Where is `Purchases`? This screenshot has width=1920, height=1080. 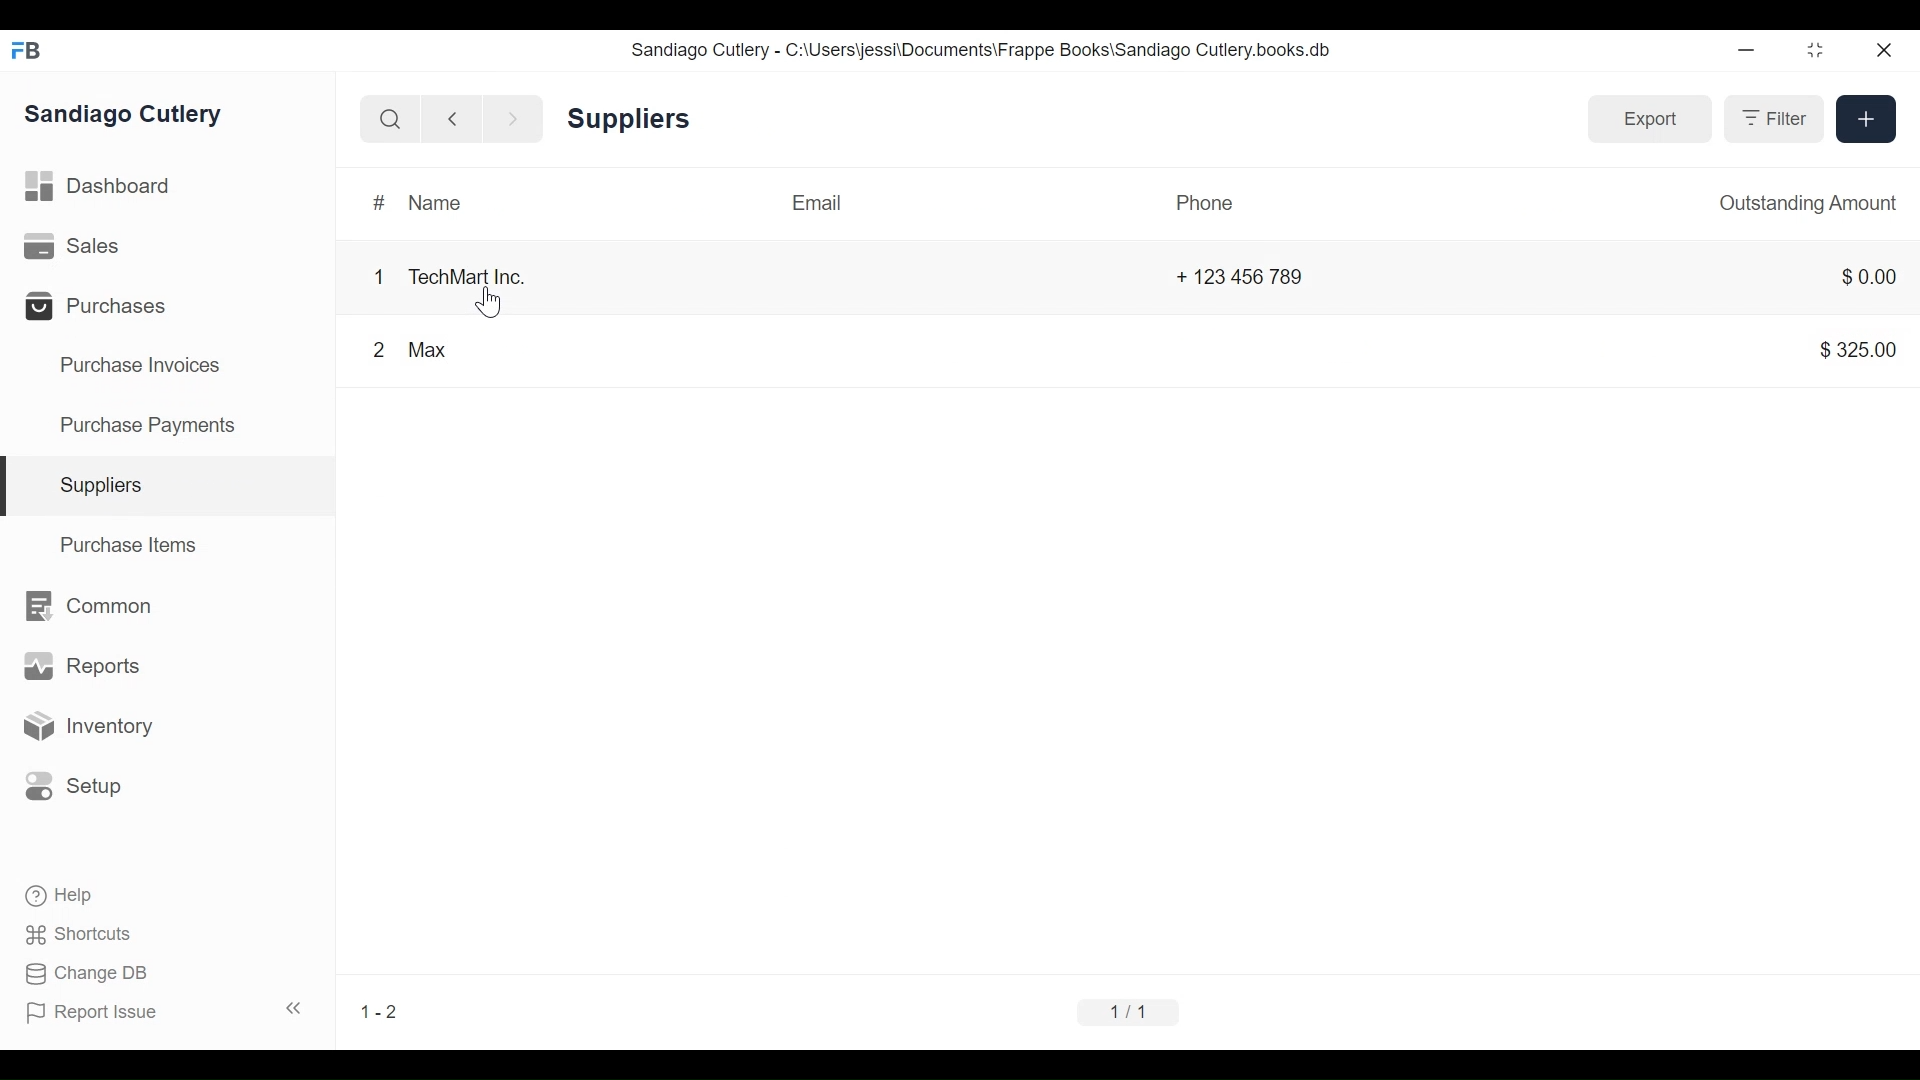
Purchases is located at coordinates (108, 309).